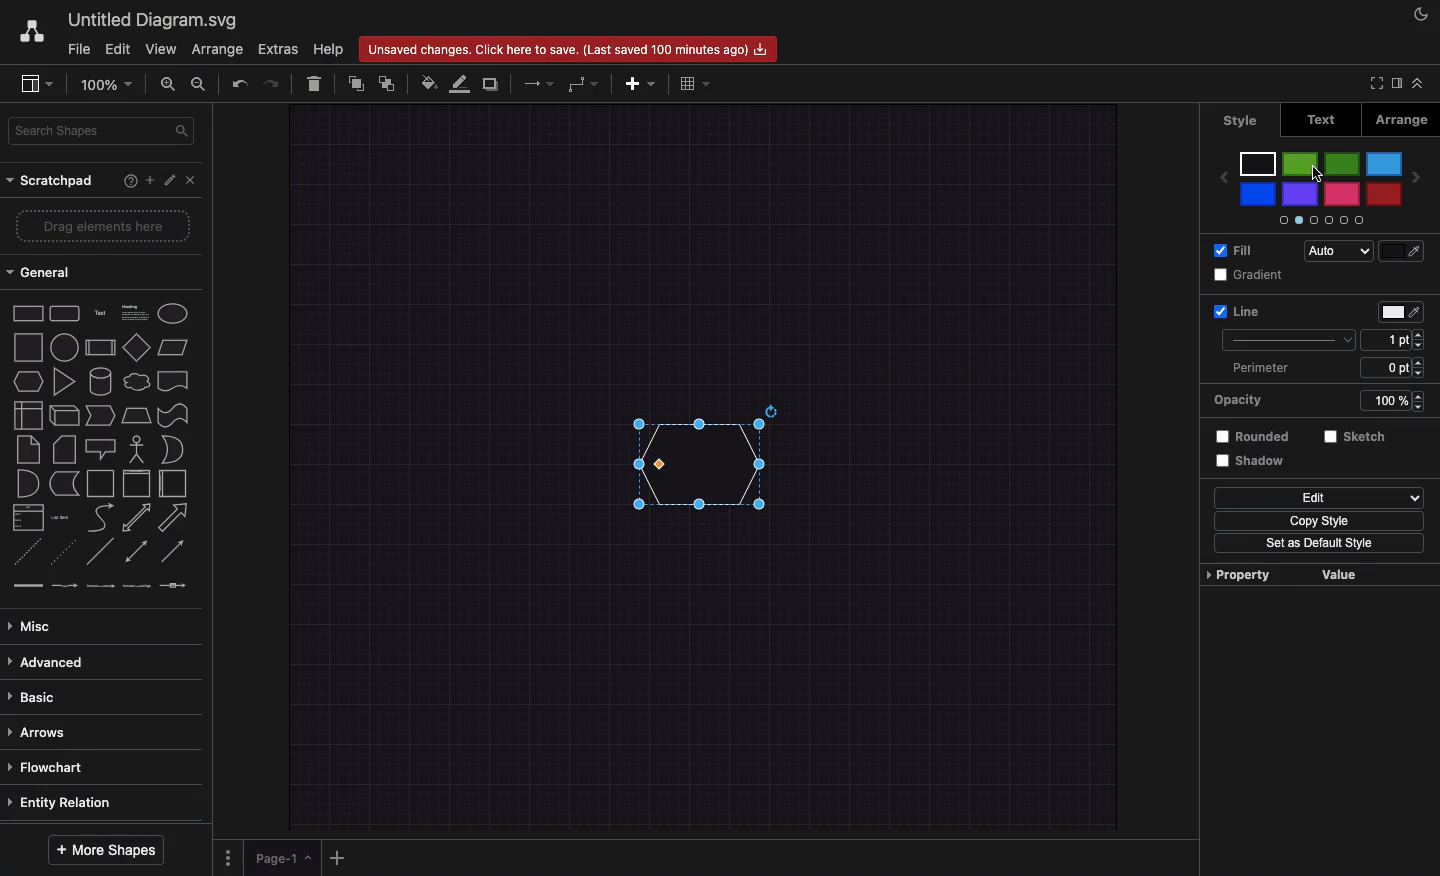 The image size is (1440, 876). What do you see at coordinates (493, 84) in the screenshot?
I see `Duplicate` at bounding box center [493, 84].